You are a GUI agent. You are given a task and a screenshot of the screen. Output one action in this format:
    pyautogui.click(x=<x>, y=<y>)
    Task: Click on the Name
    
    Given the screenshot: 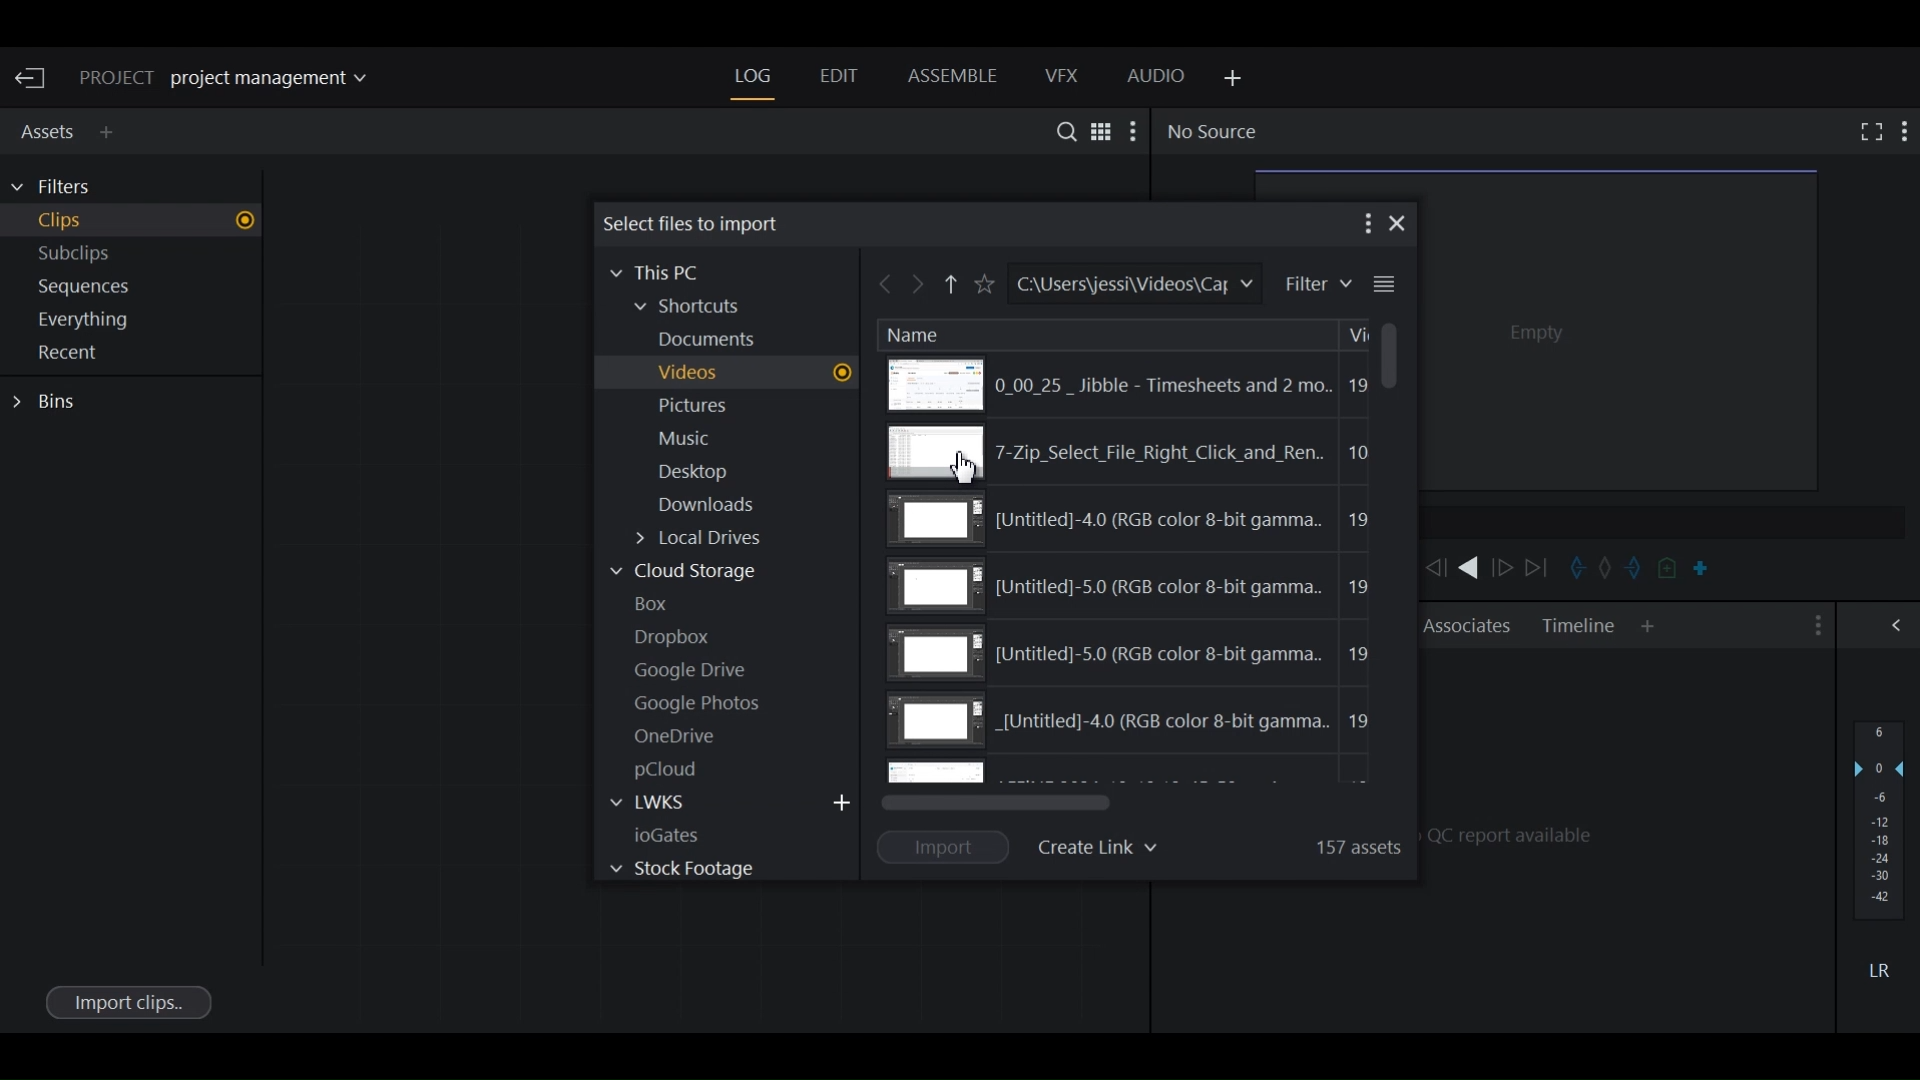 What is the action you would take?
    pyautogui.click(x=914, y=333)
    